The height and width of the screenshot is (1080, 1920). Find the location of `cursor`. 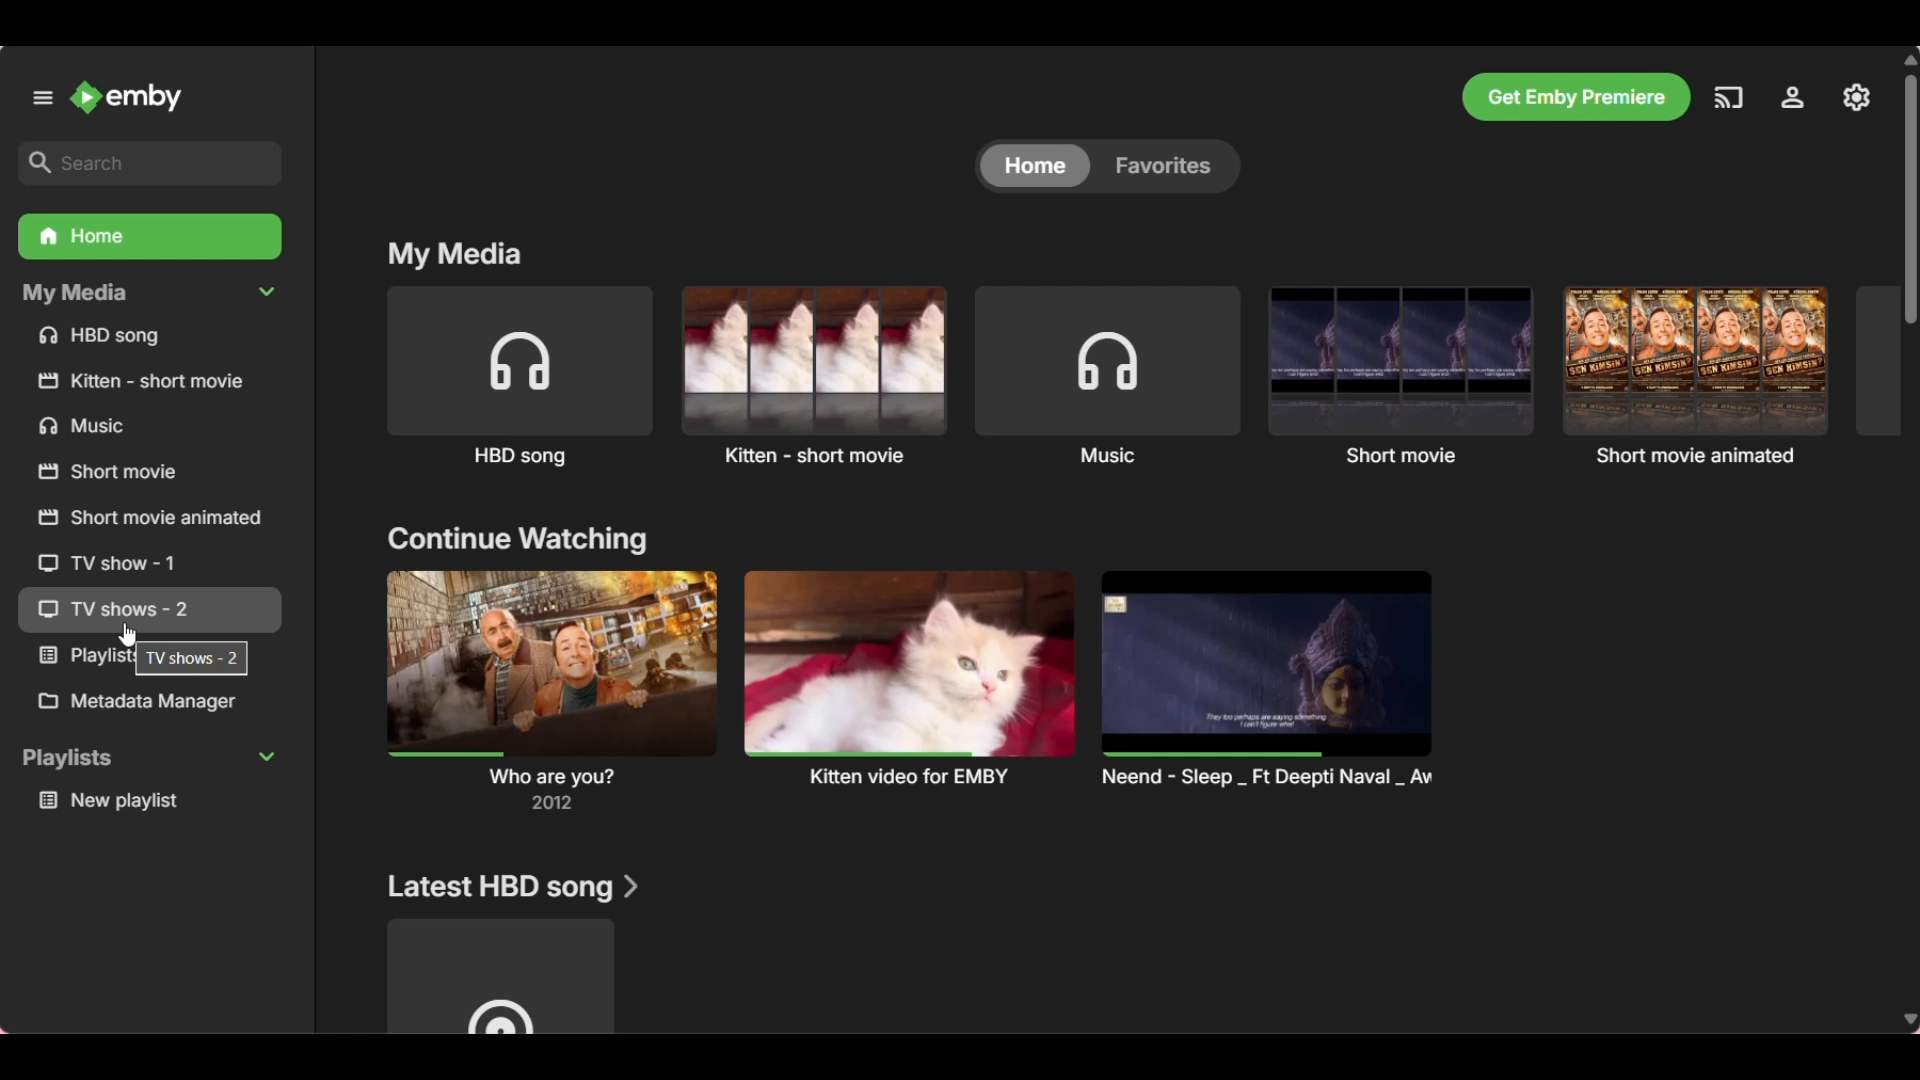

cursor is located at coordinates (132, 631).